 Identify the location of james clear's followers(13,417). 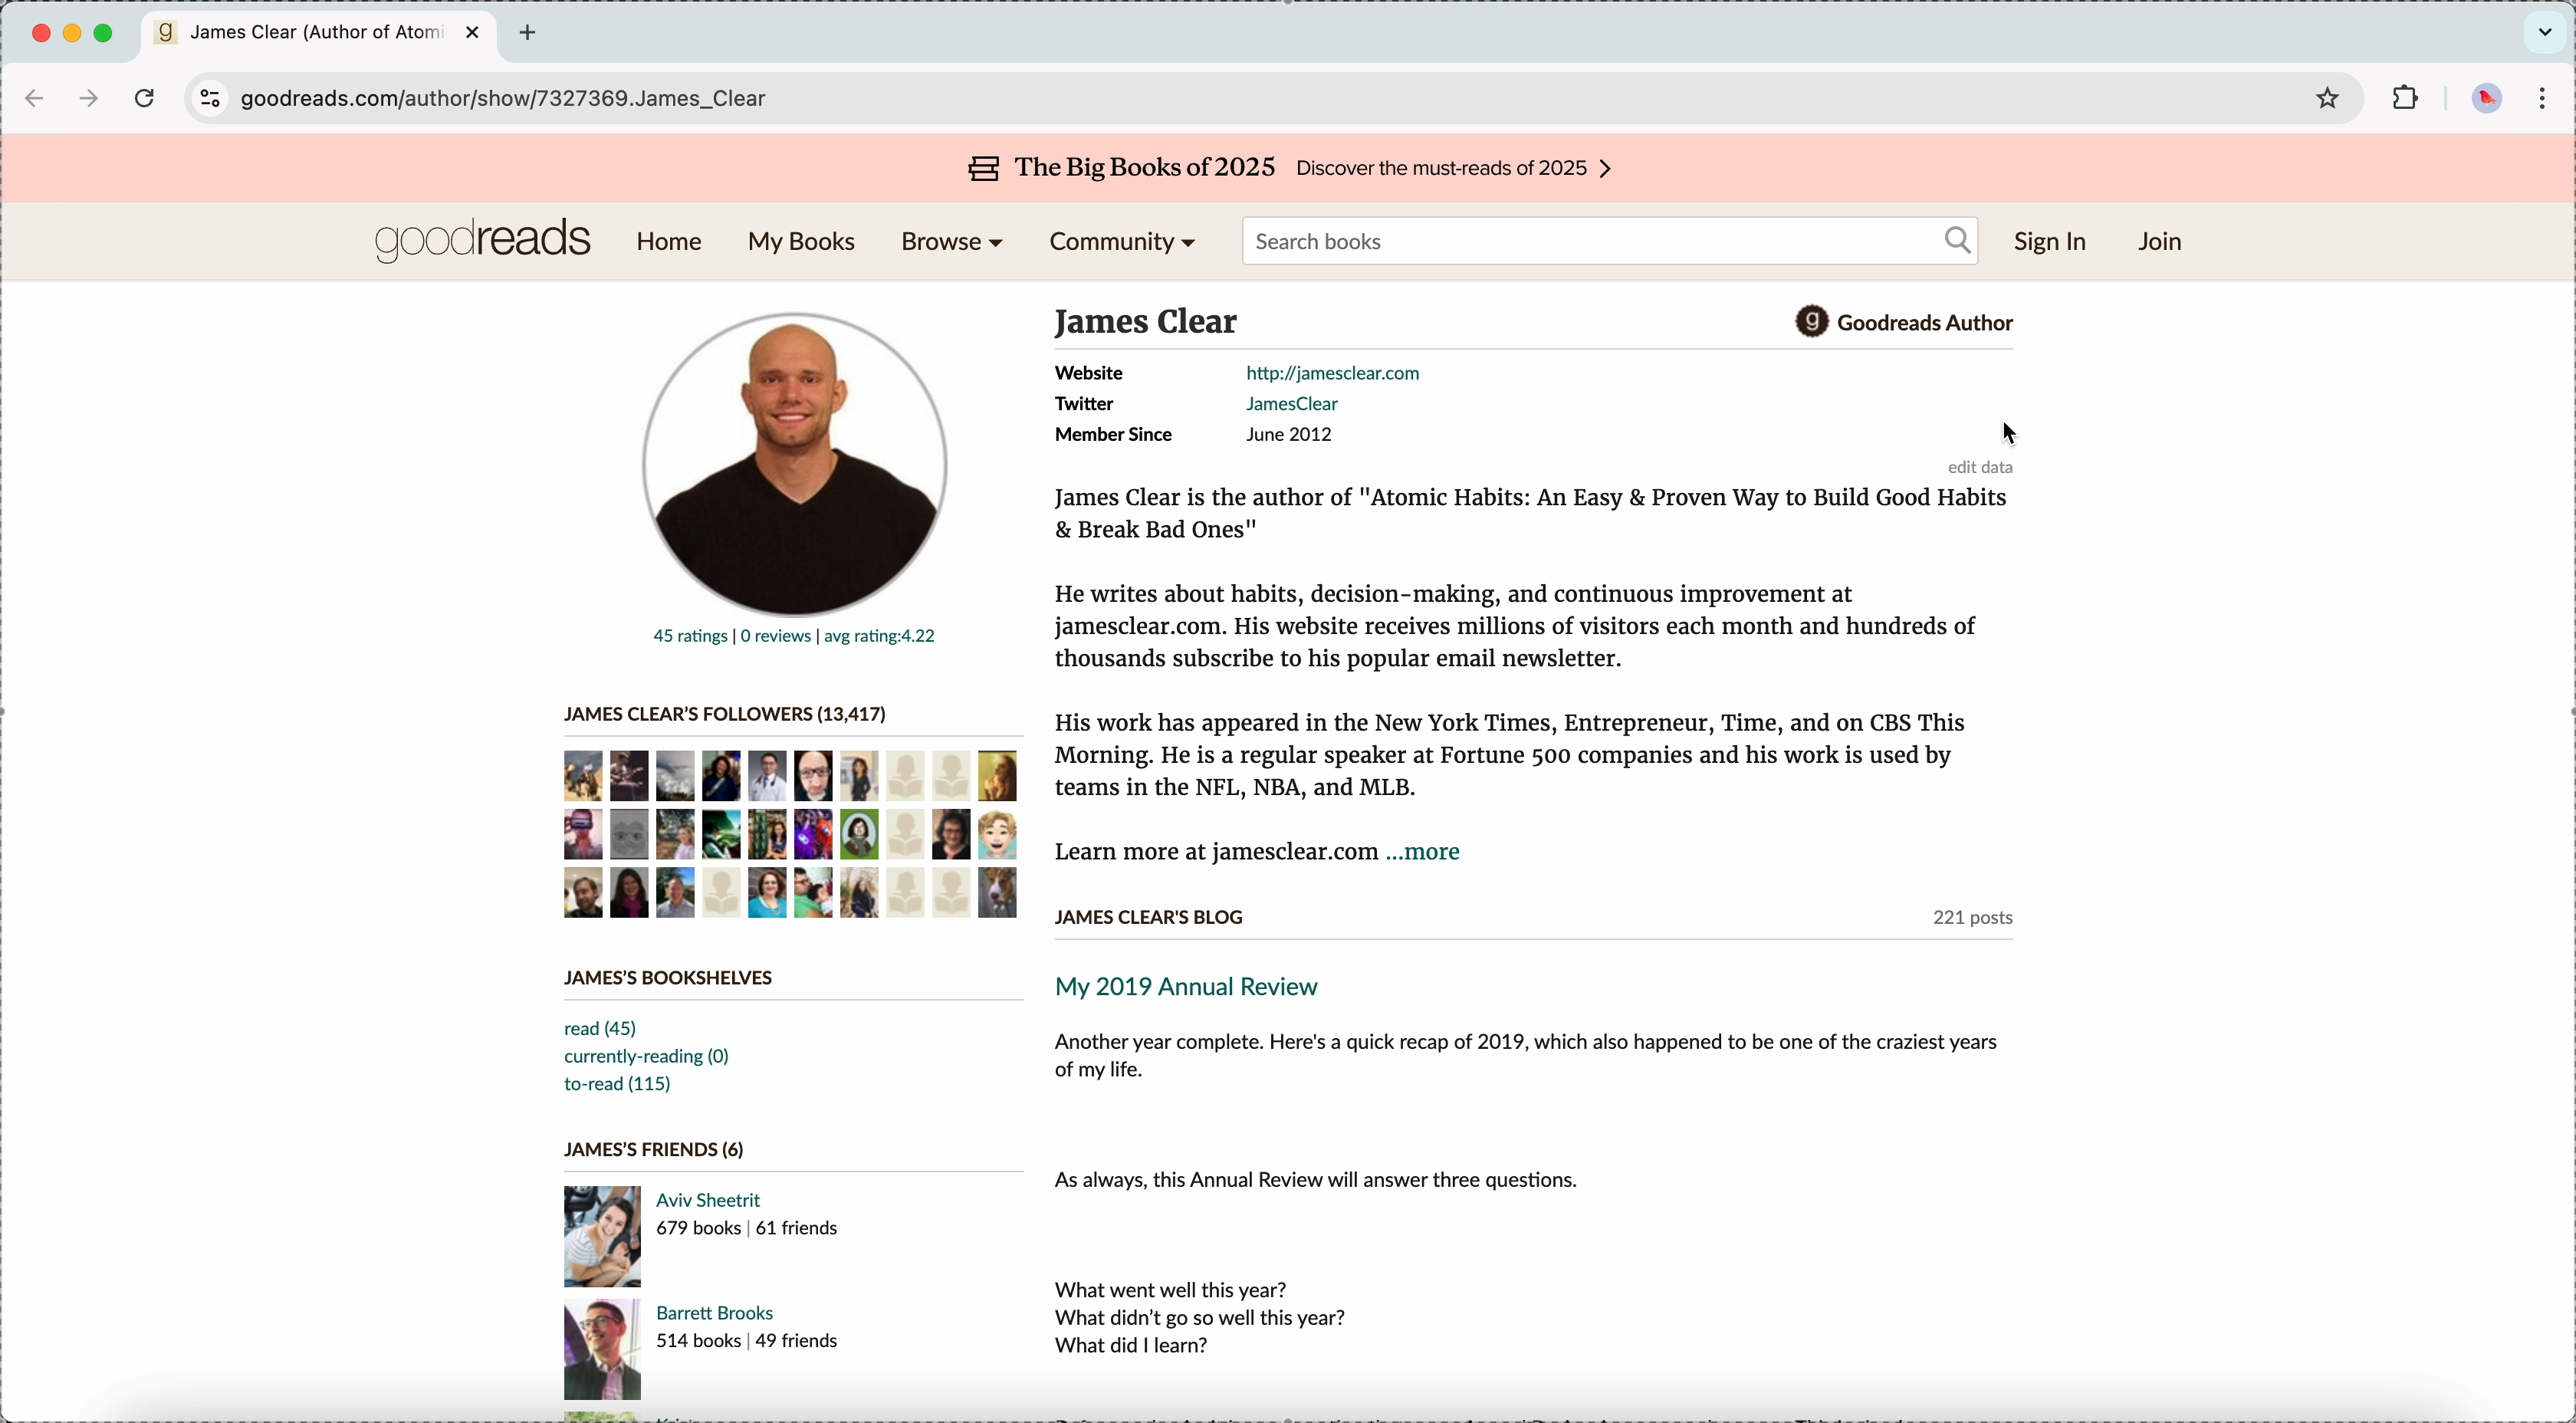
(723, 714).